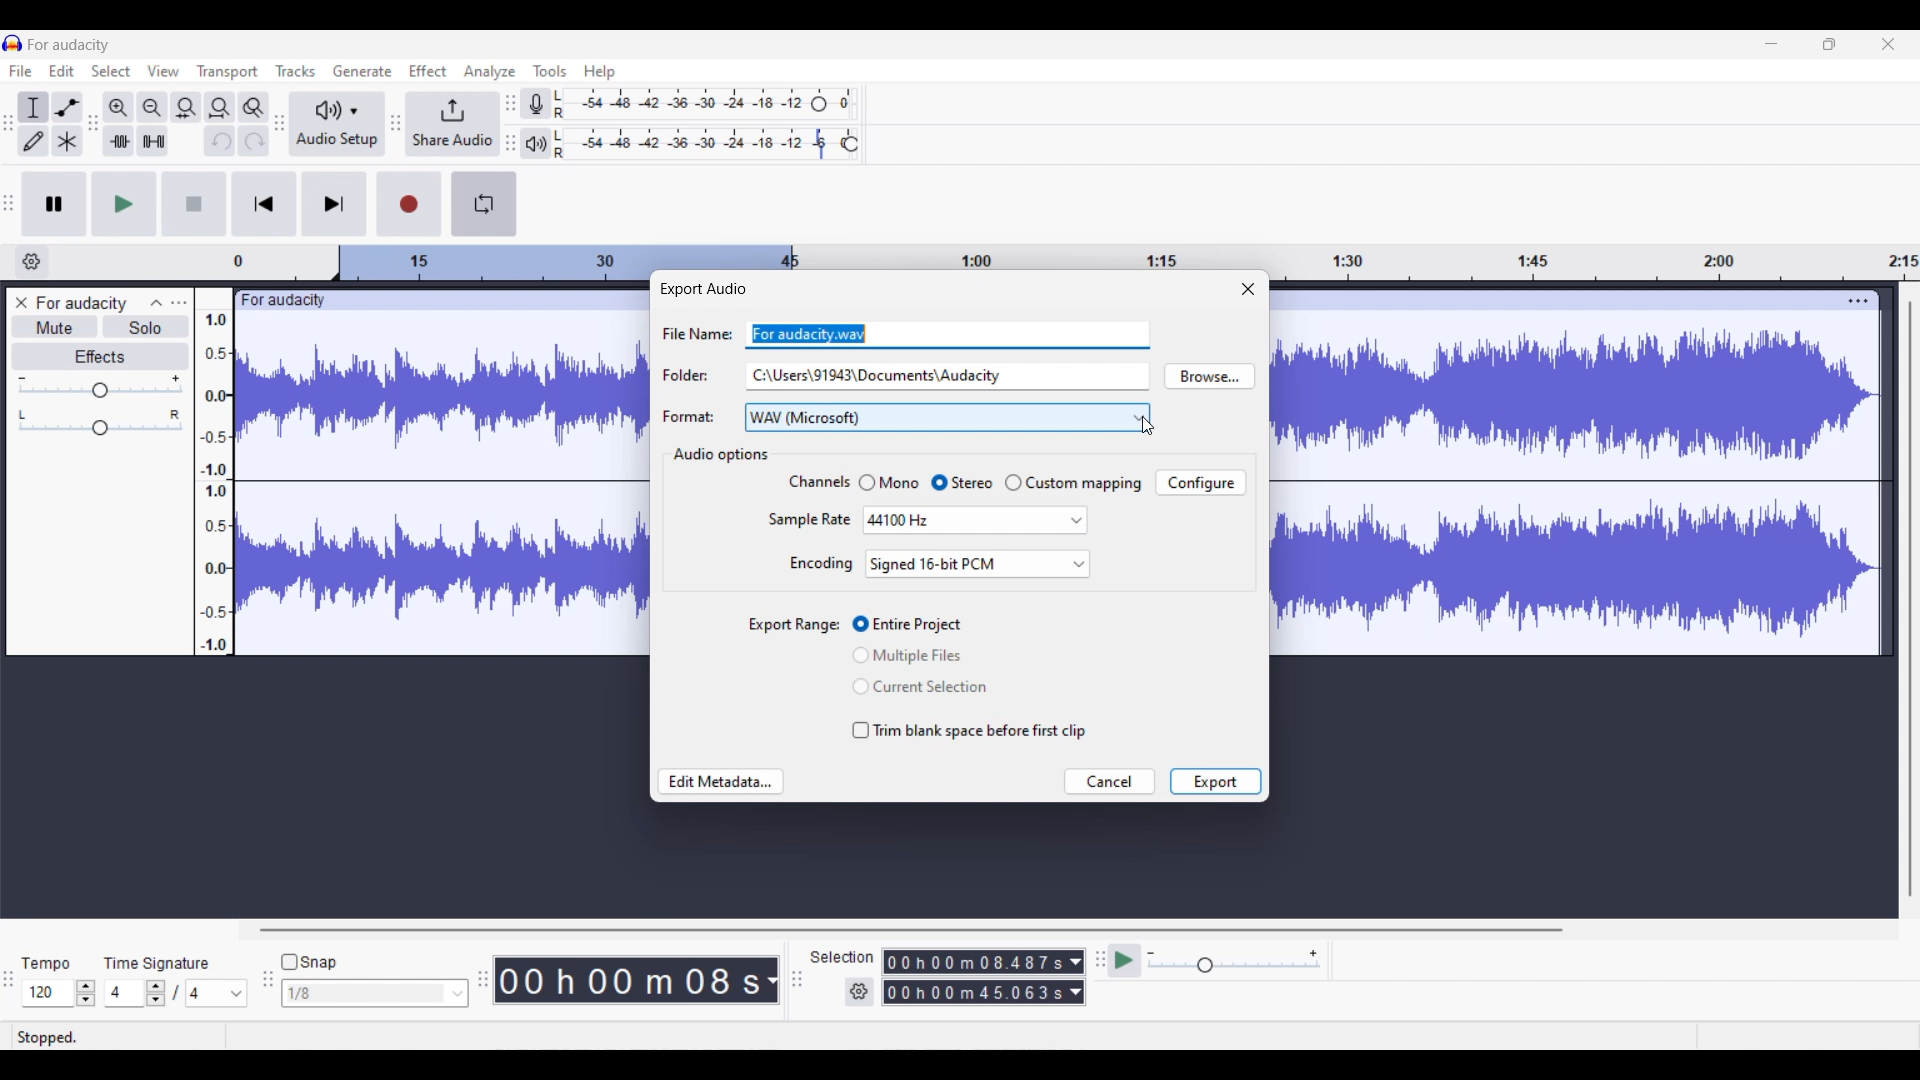  What do you see at coordinates (1771, 44) in the screenshot?
I see `Minimize` at bounding box center [1771, 44].